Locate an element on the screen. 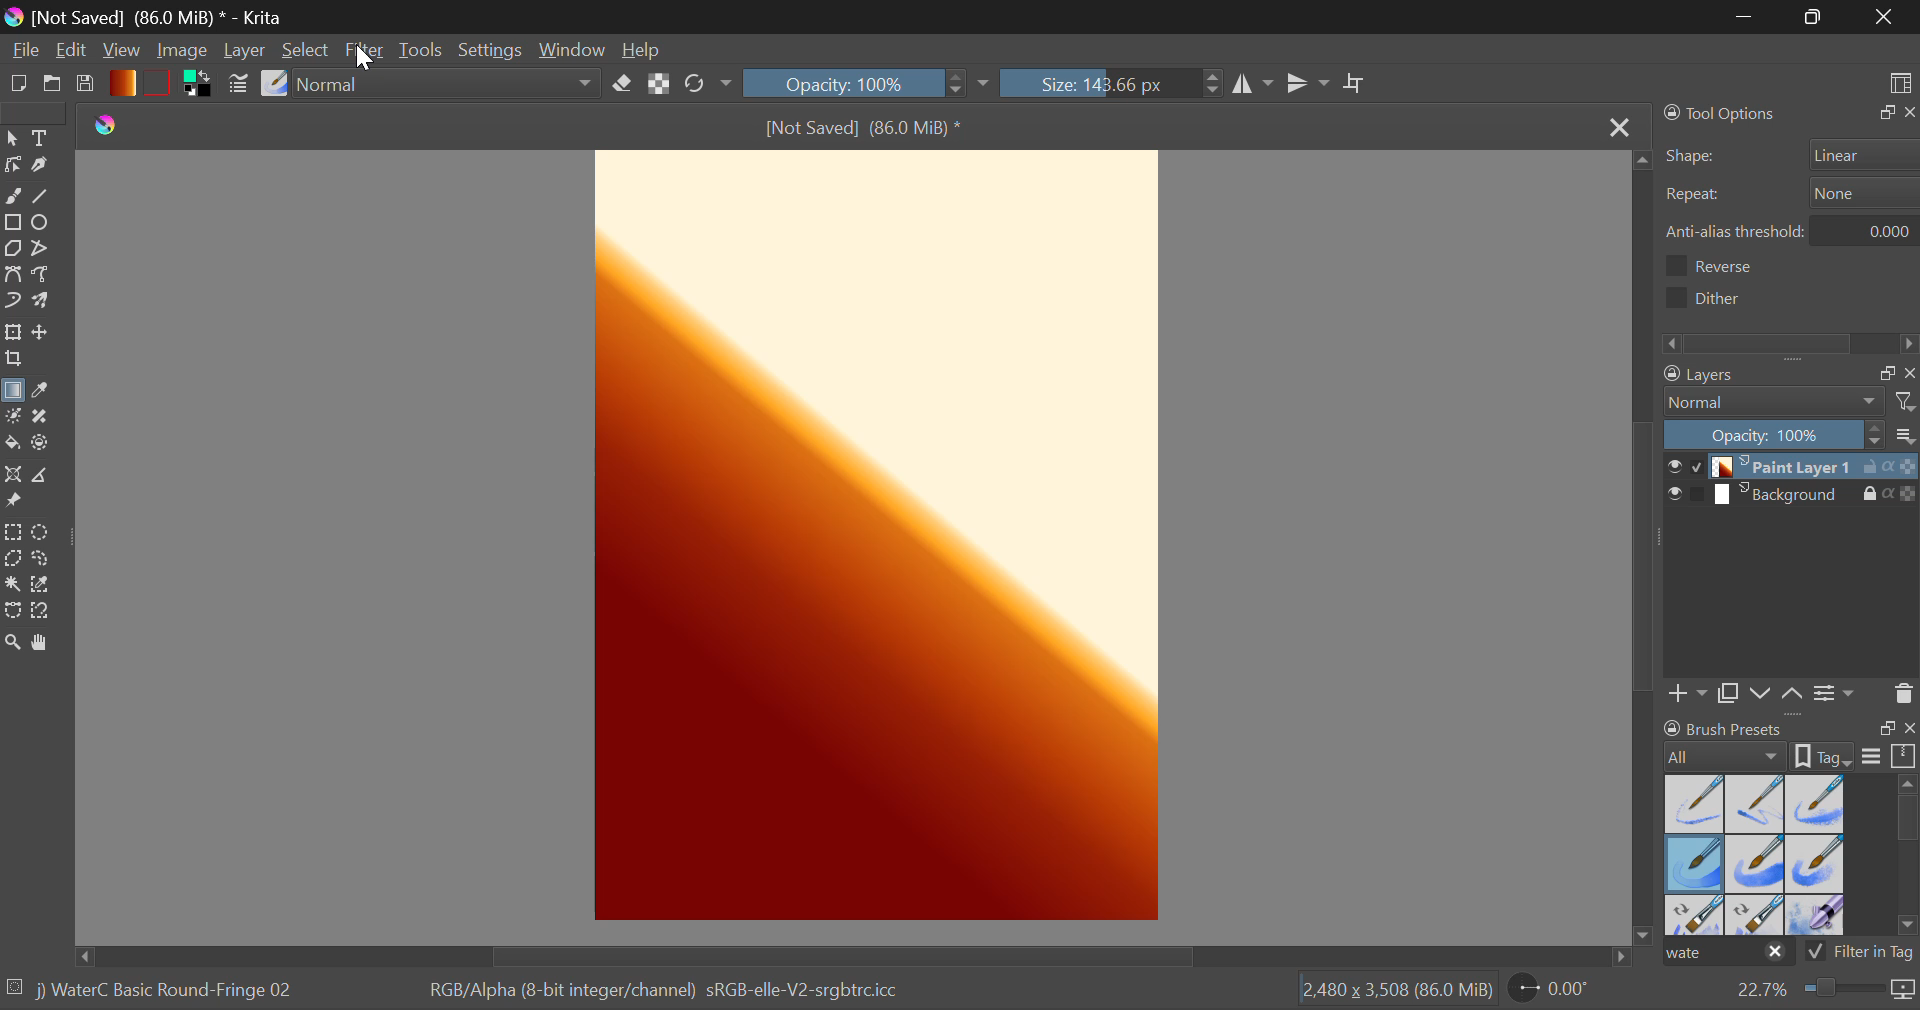  Colorize Mask Tool is located at coordinates (12, 418).